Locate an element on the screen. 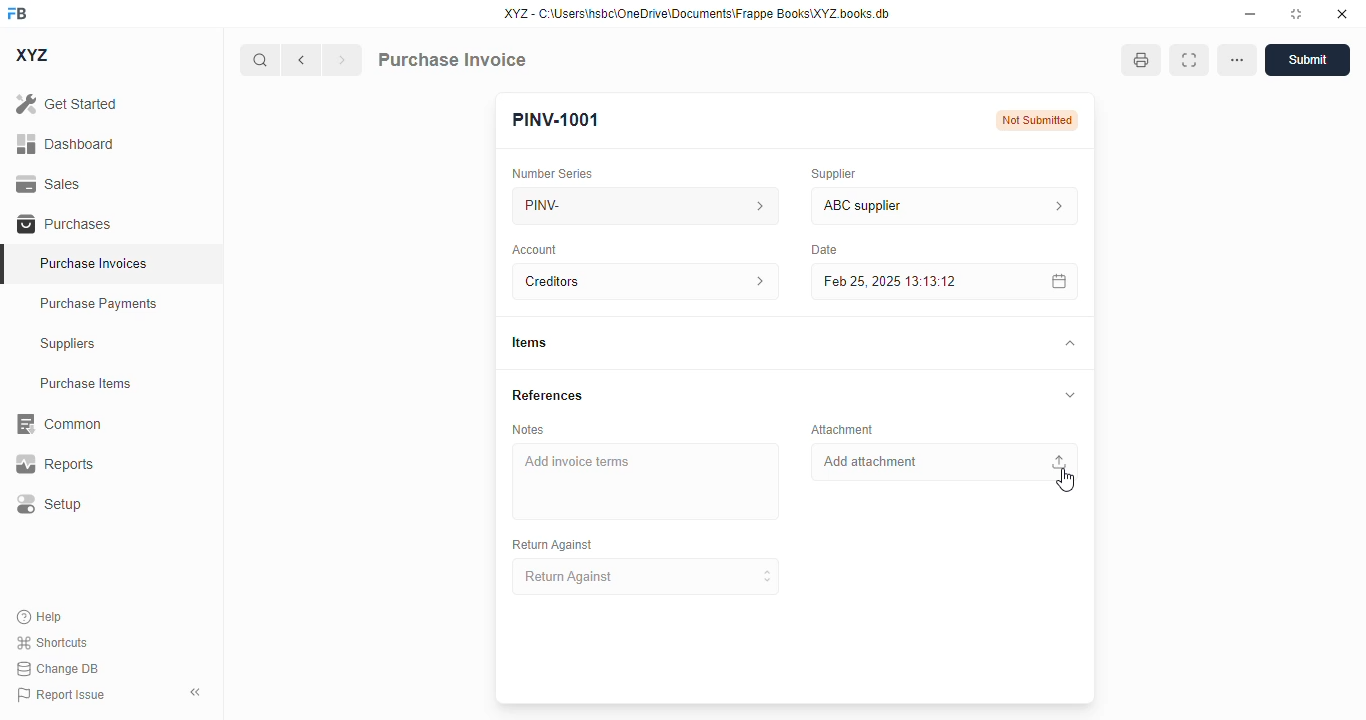 The image size is (1366, 720). items is located at coordinates (529, 343).